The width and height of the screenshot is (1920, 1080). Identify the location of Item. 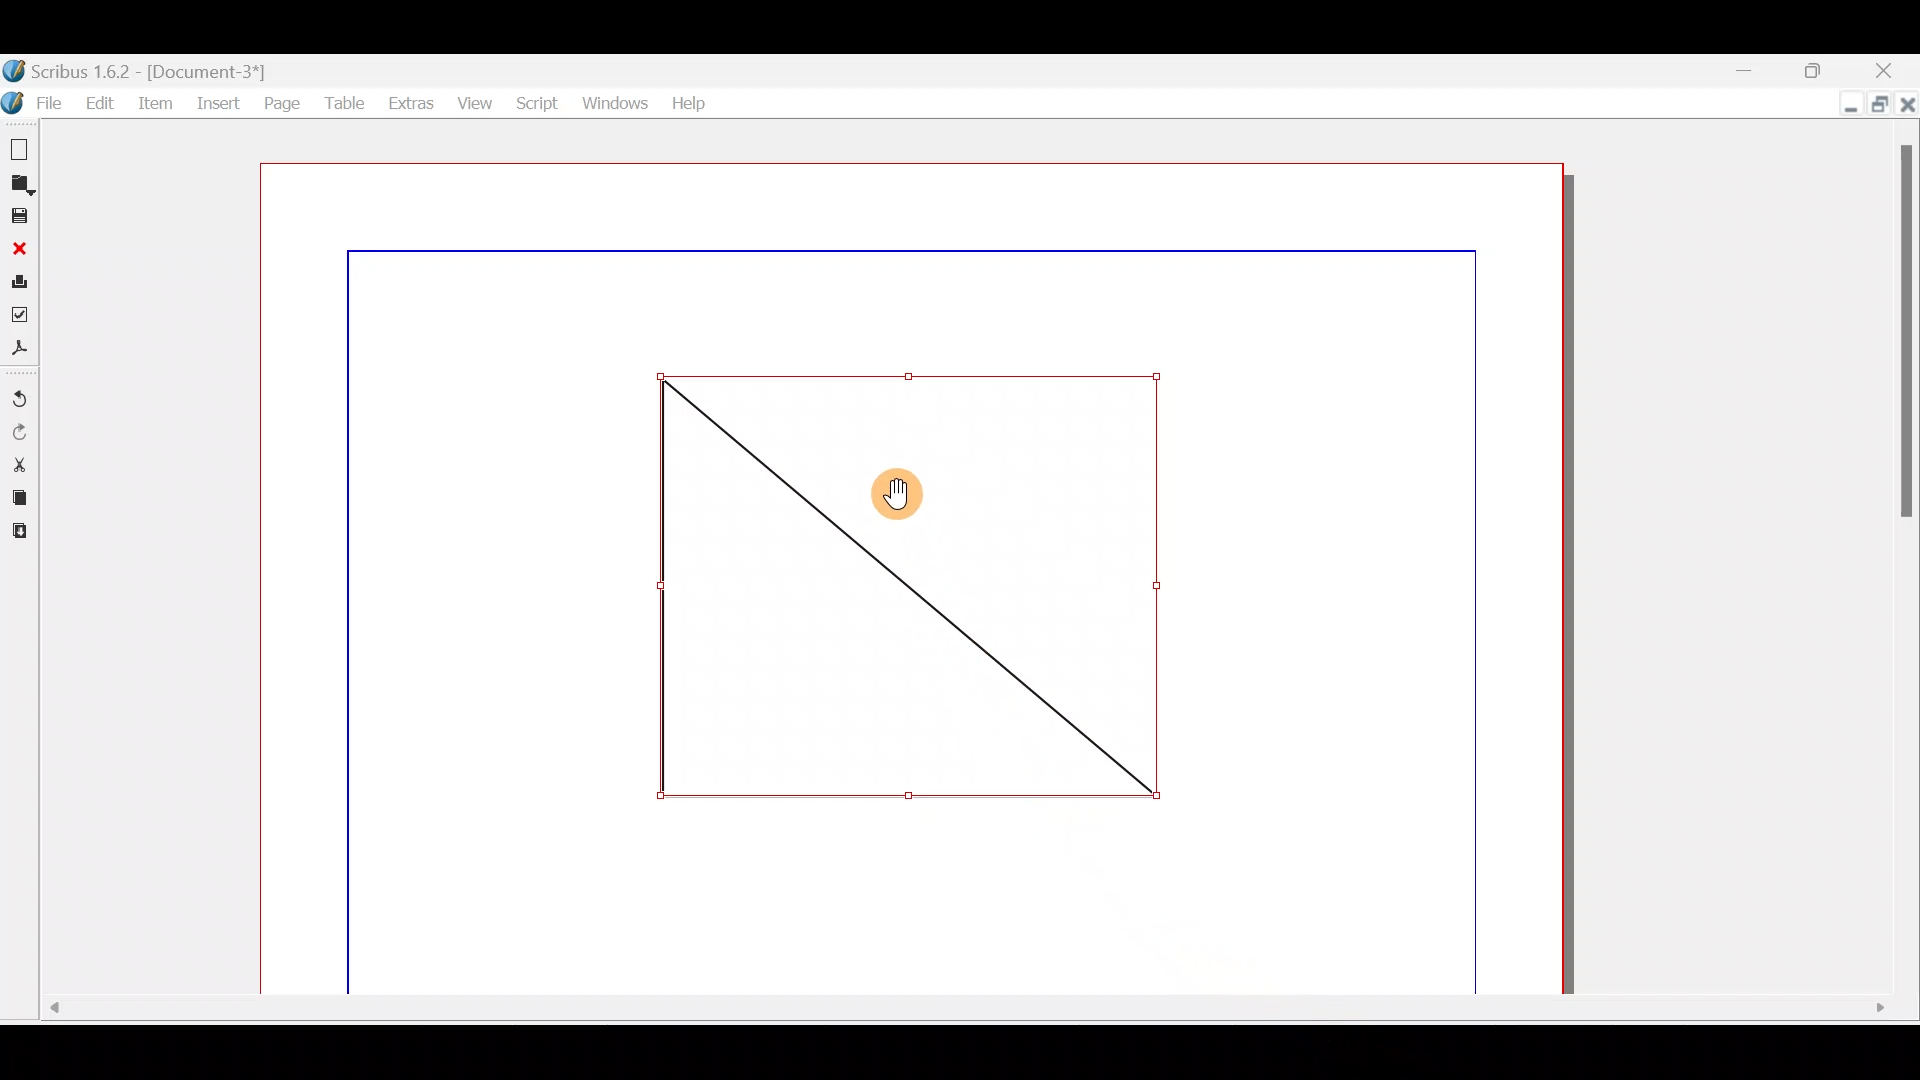
(157, 108).